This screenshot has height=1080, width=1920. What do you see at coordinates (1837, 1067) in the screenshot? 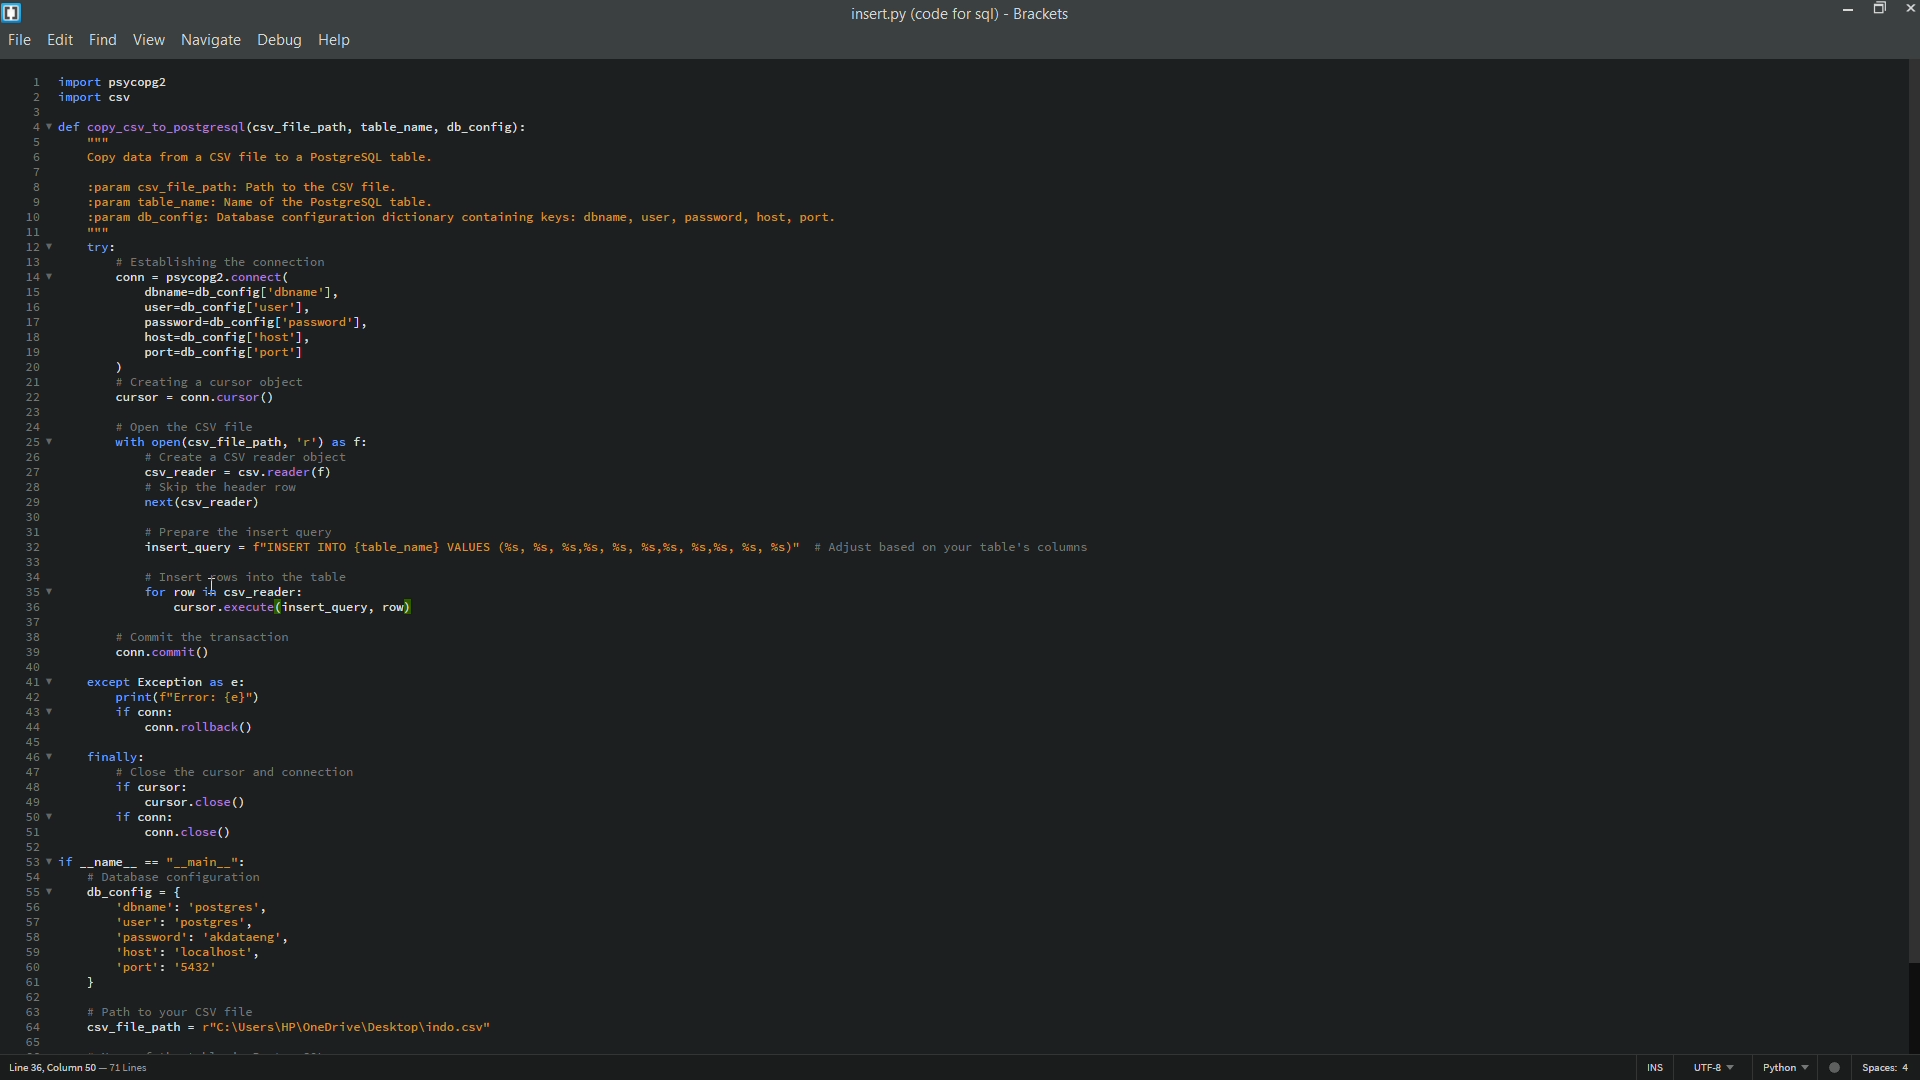
I see `web` at bounding box center [1837, 1067].